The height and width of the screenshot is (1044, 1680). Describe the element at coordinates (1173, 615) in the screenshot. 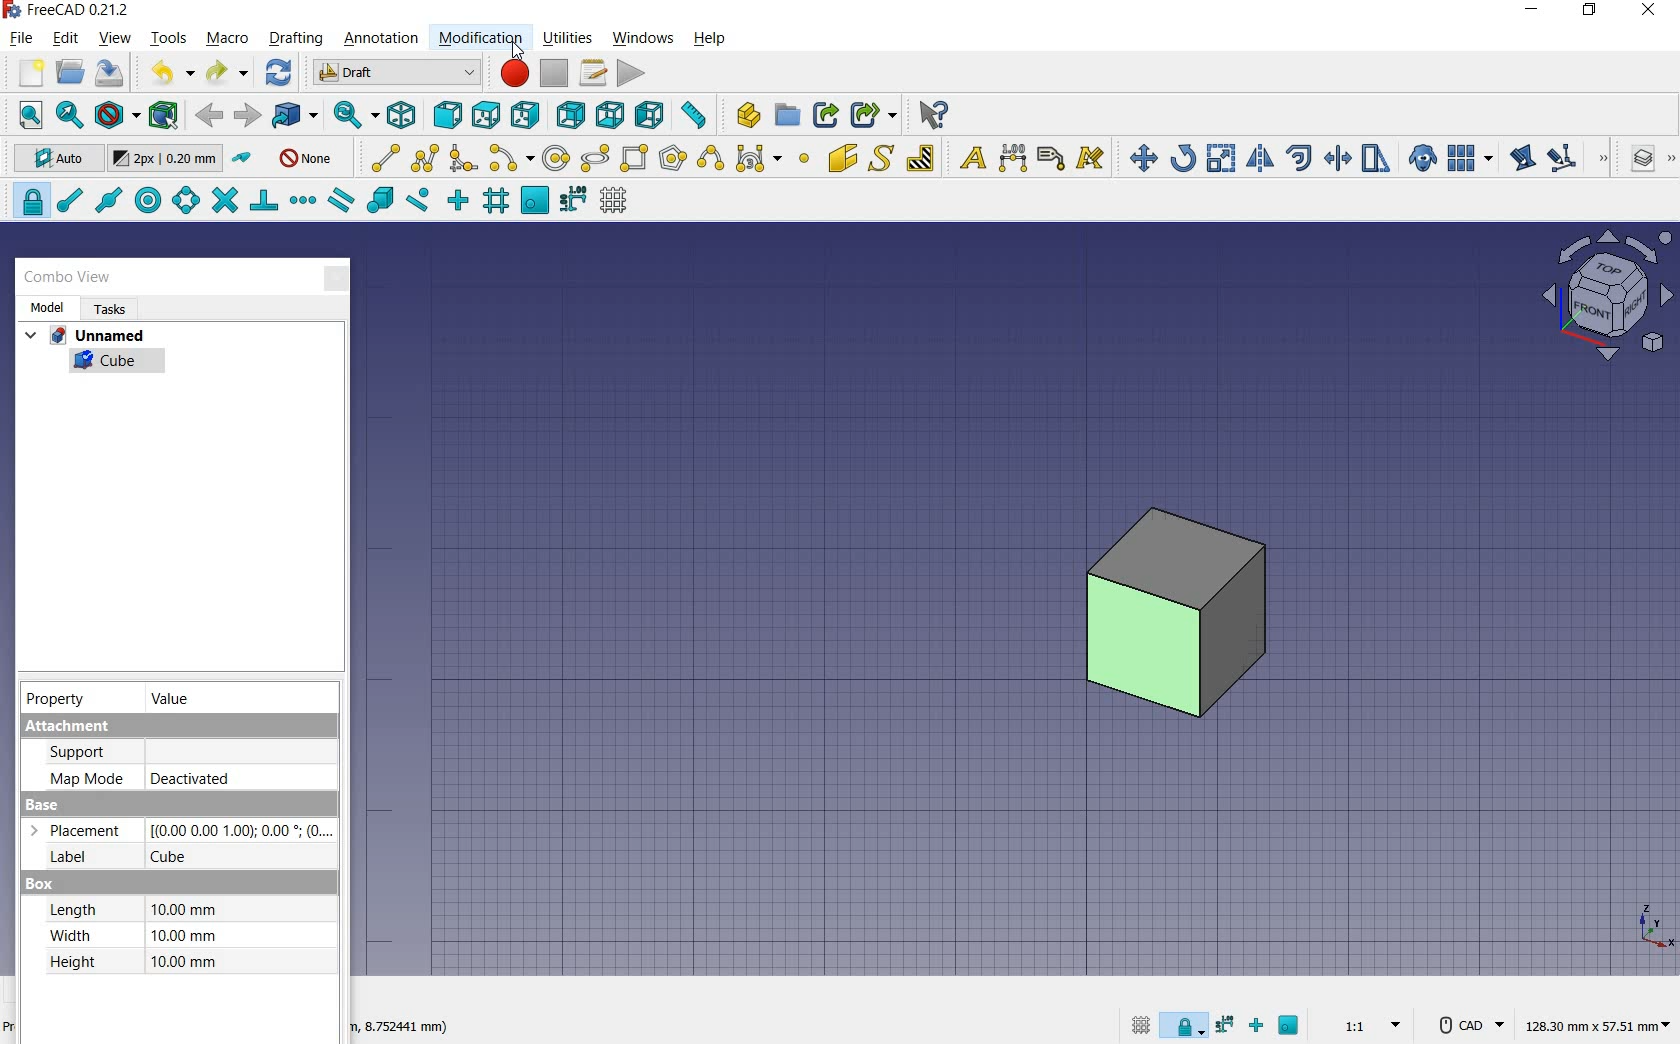

I see `object selected` at that location.